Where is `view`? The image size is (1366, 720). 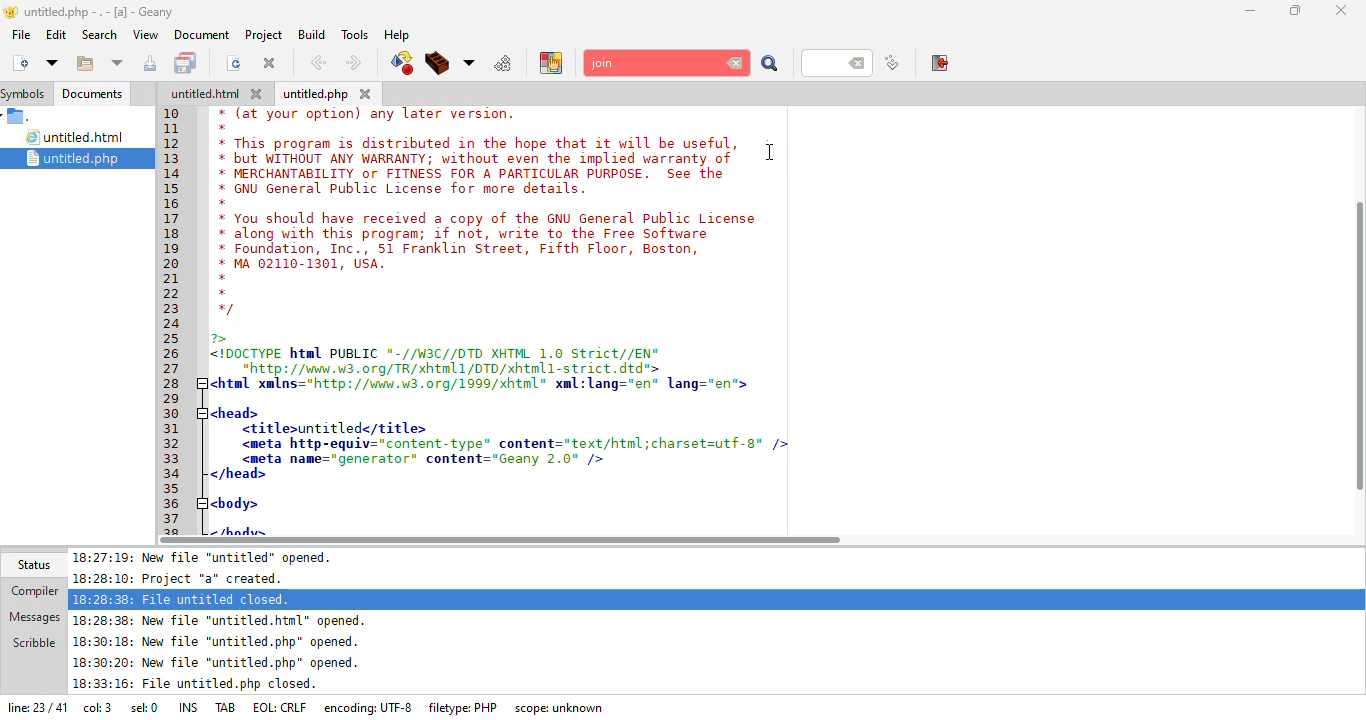
view is located at coordinates (144, 34).